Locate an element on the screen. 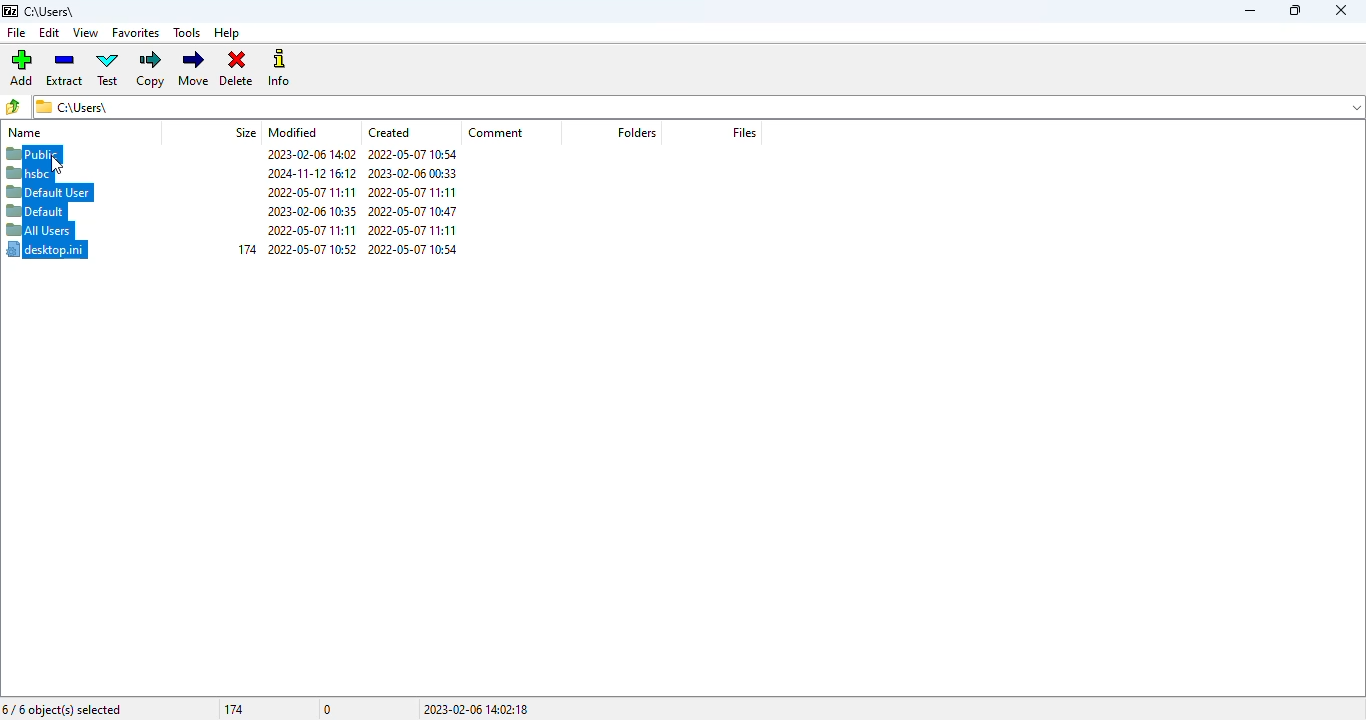 The height and width of the screenshot is (720, 1366). edit is located at coordinates (50, 33).